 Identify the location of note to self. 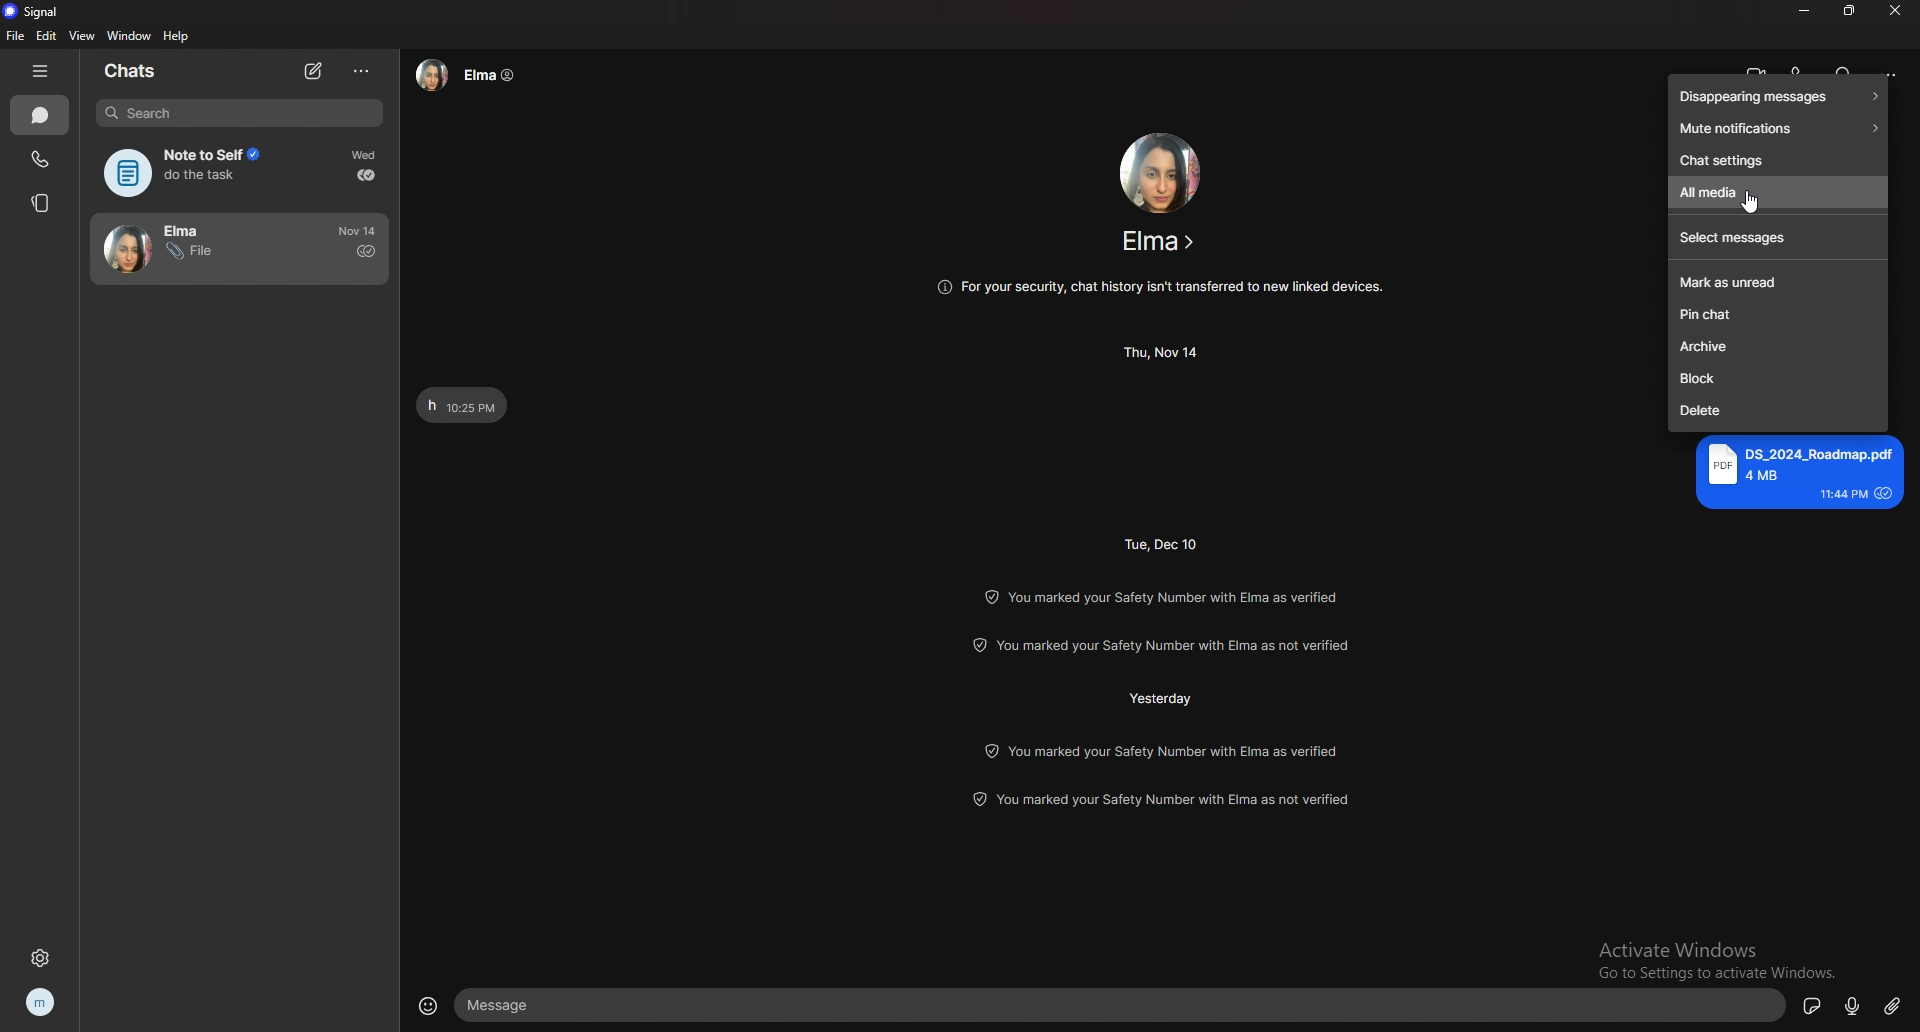
(194, 173).